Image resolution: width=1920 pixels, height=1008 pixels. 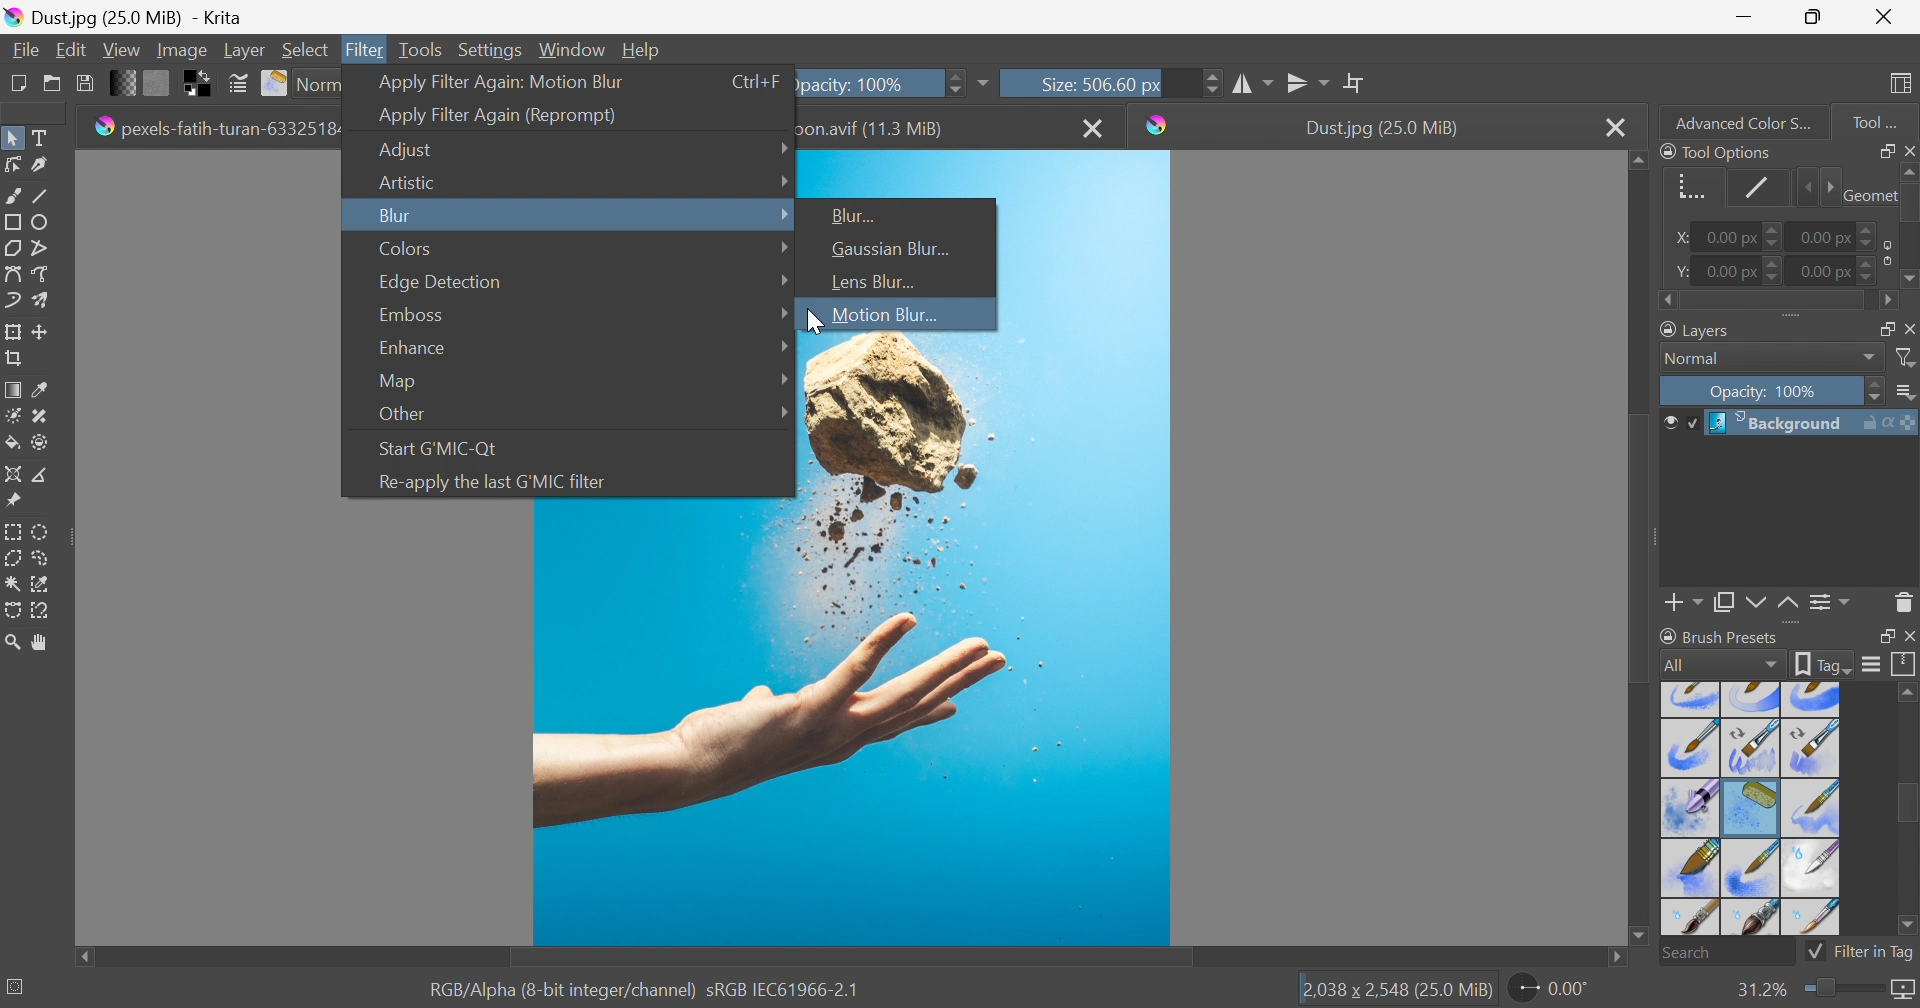 I want to click on Patch tool, so click(x=37, y=416).